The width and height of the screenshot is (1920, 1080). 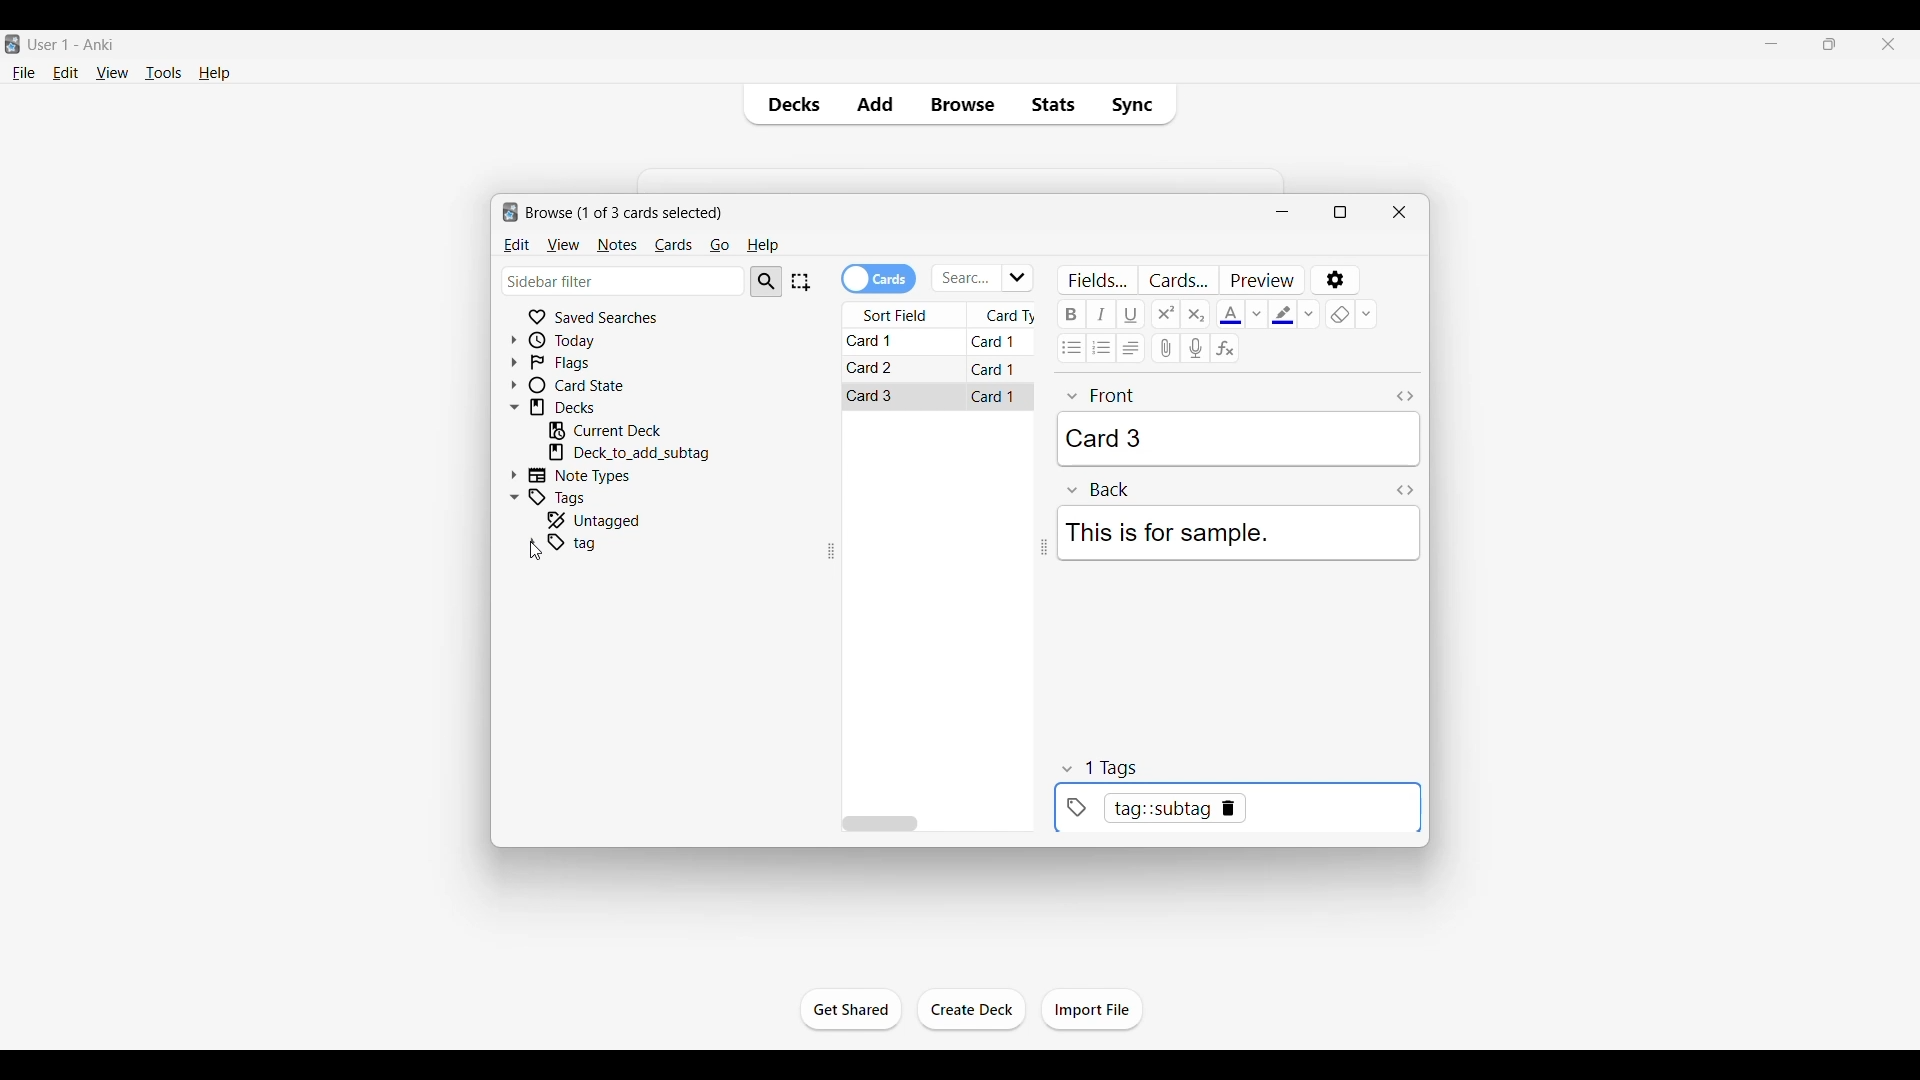 I want to click on View menu, so click(x=563, y=246).